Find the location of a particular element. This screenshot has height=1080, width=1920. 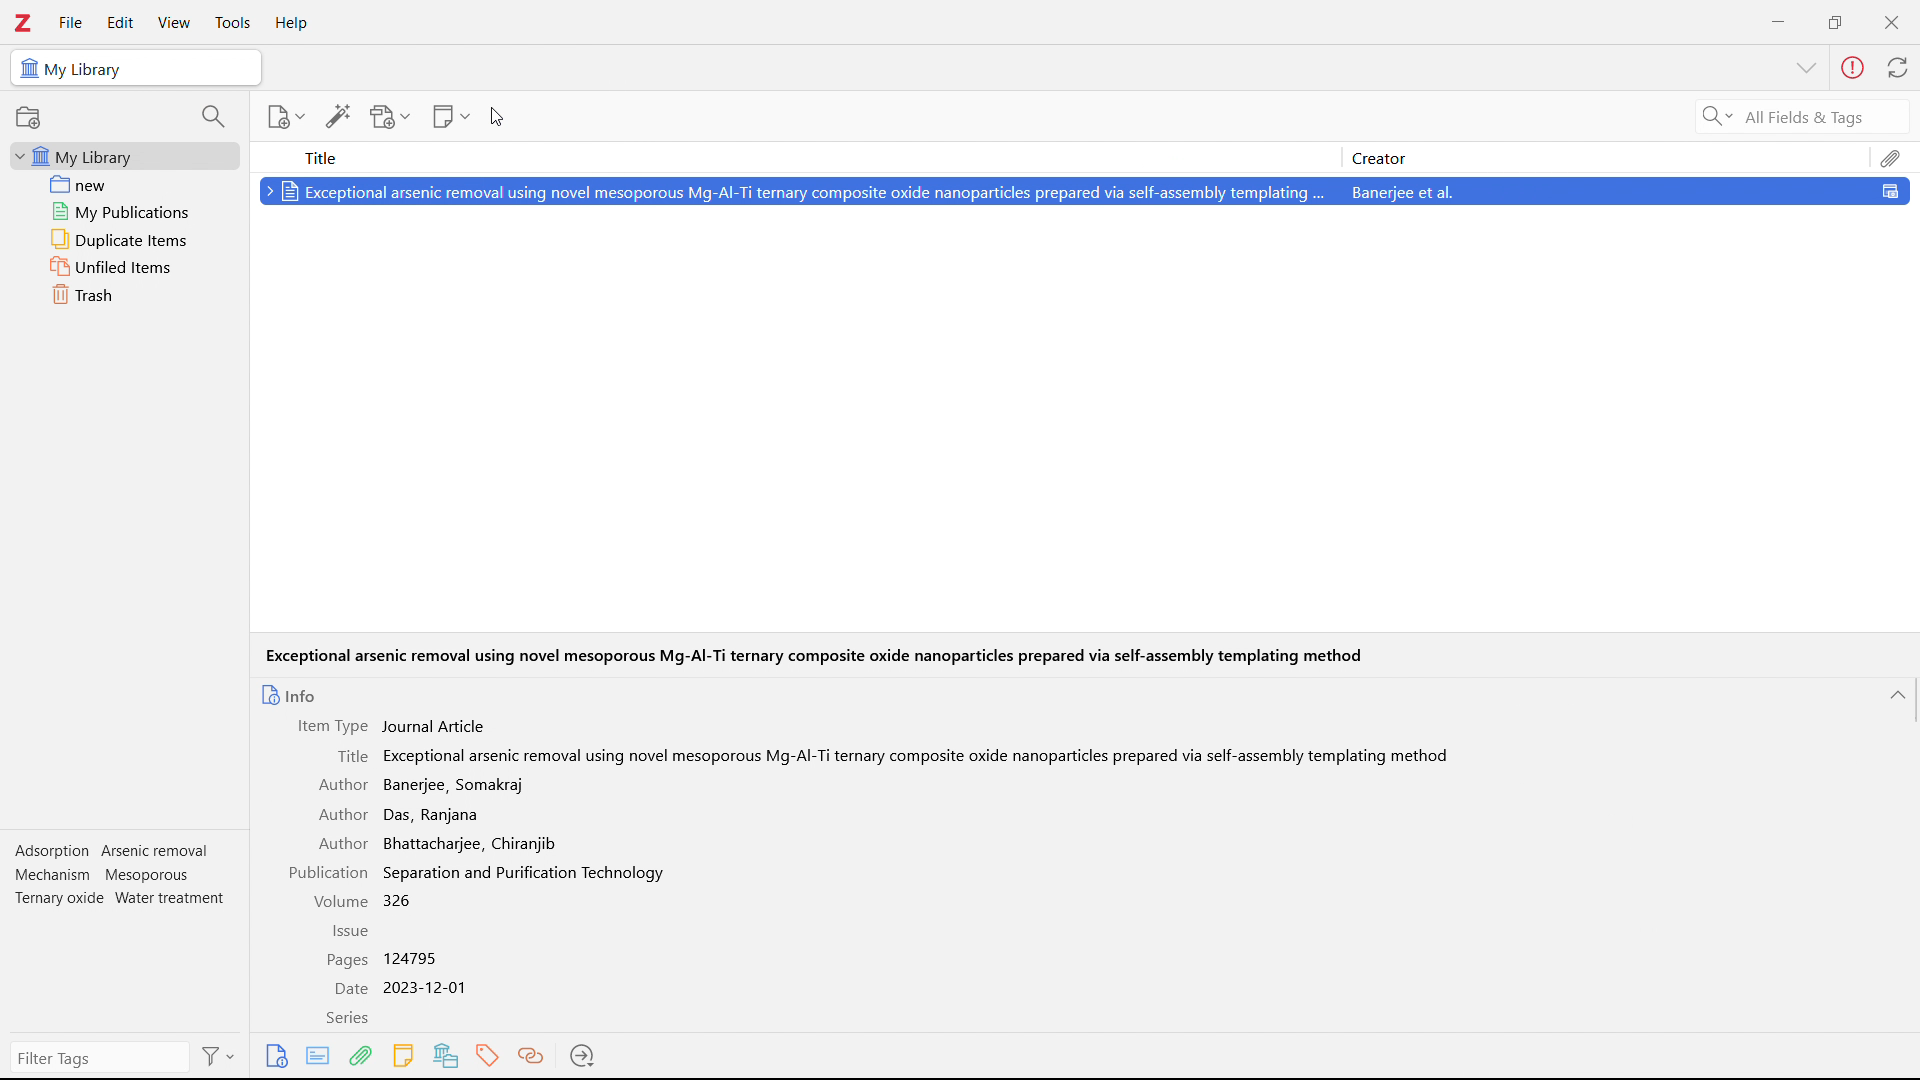

Separation and Purification
Technology is located at coordinates (527, 874).